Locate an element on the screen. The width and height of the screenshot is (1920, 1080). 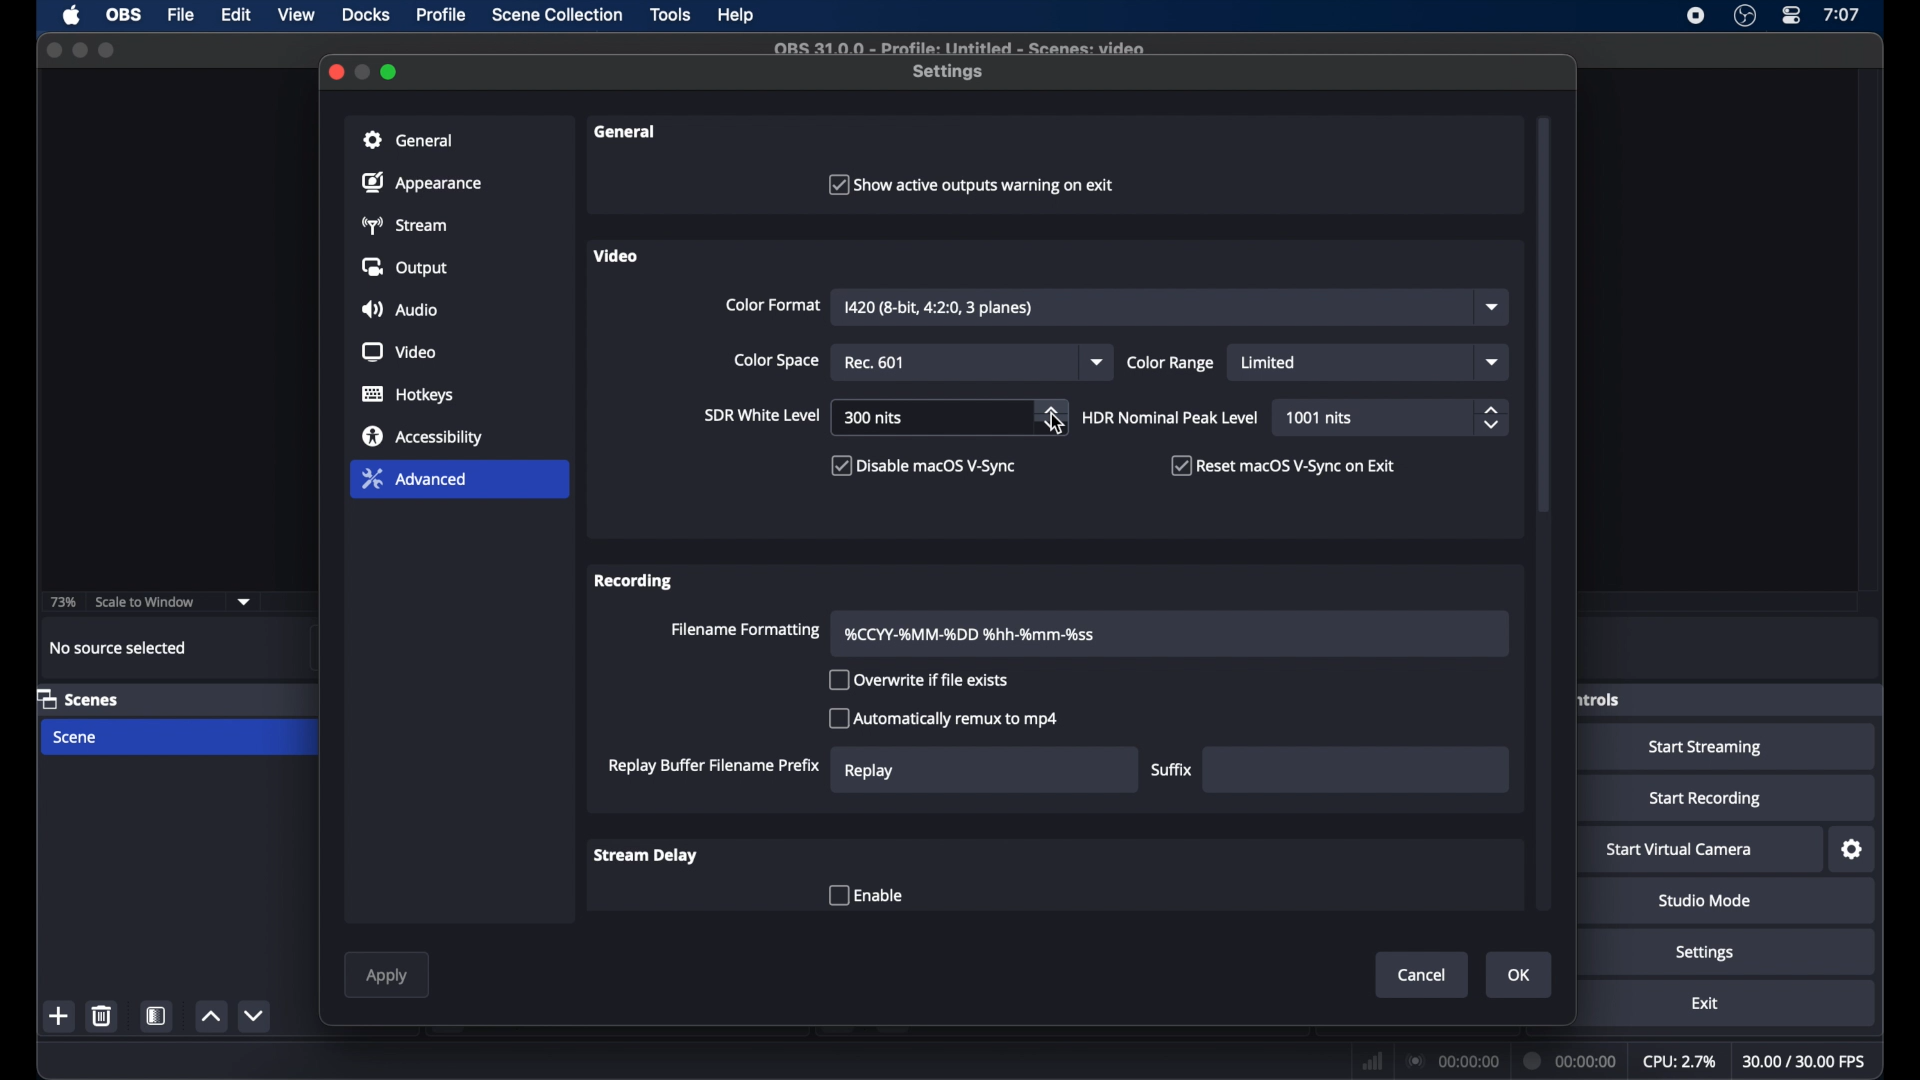
scale to window is located at coordinates (148, 602).